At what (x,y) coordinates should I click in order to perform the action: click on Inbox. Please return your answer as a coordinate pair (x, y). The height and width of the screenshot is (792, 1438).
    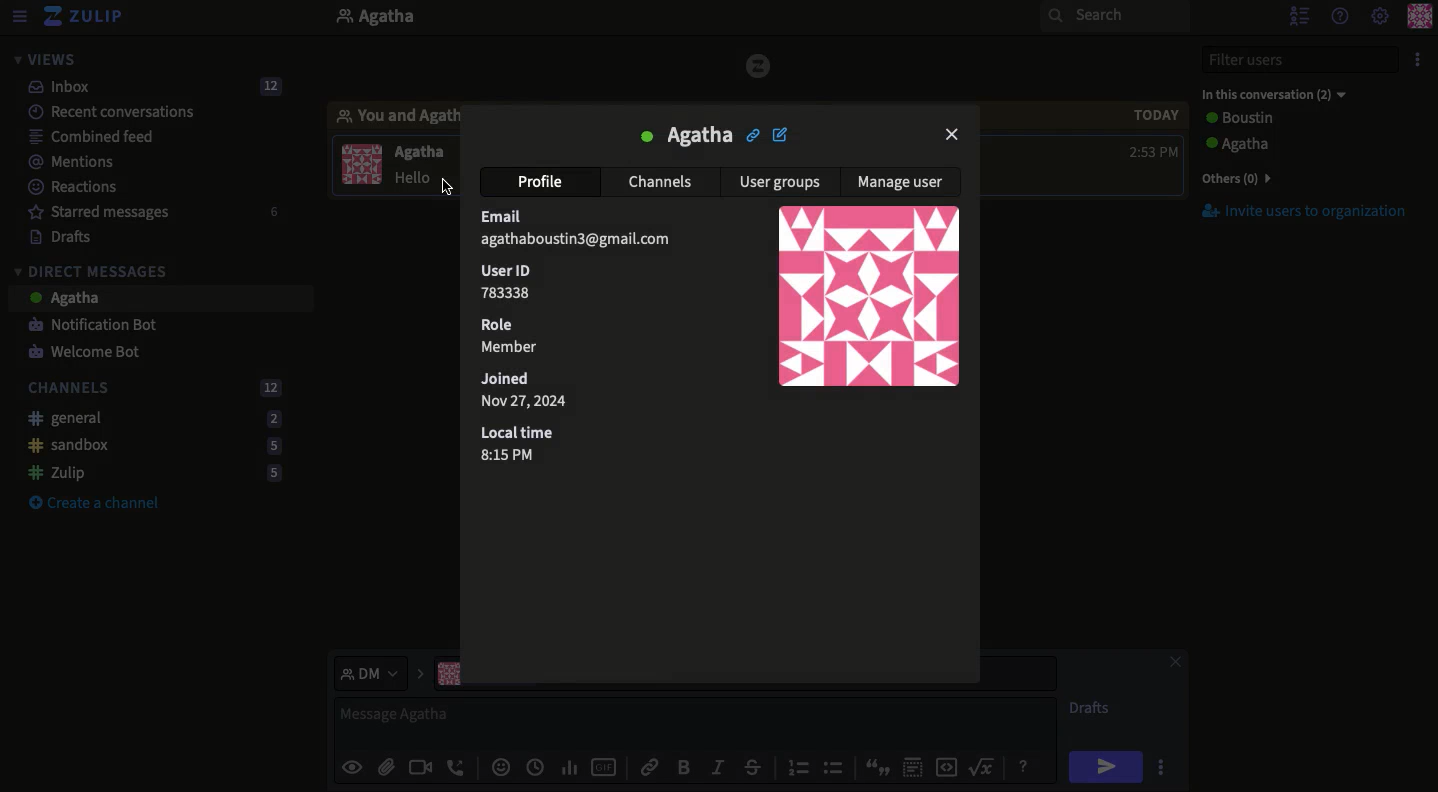
    Looking at the image, I should click on (567, 18).